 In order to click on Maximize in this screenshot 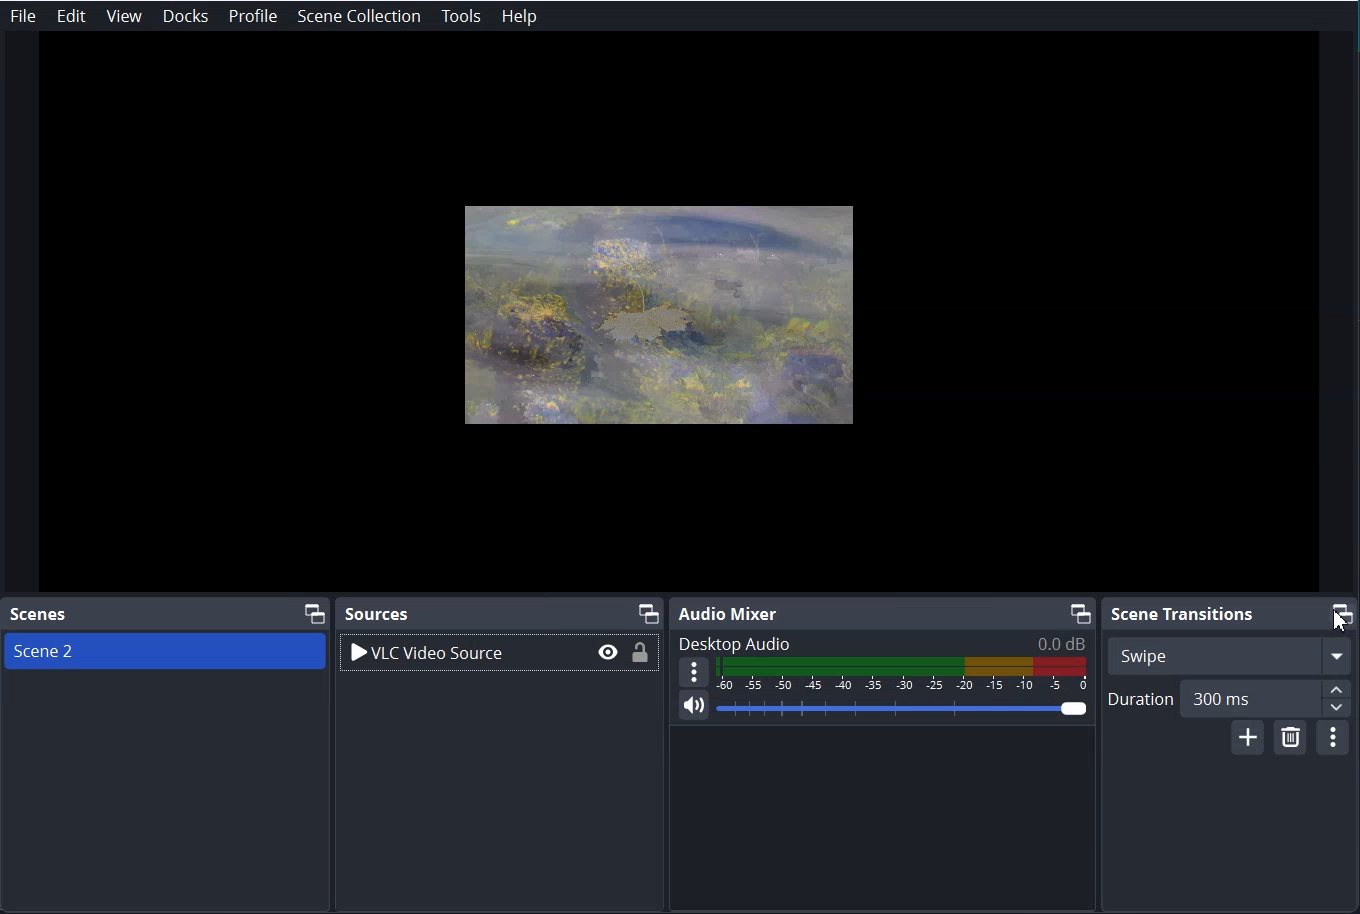, I will do `click(312, 615)`.